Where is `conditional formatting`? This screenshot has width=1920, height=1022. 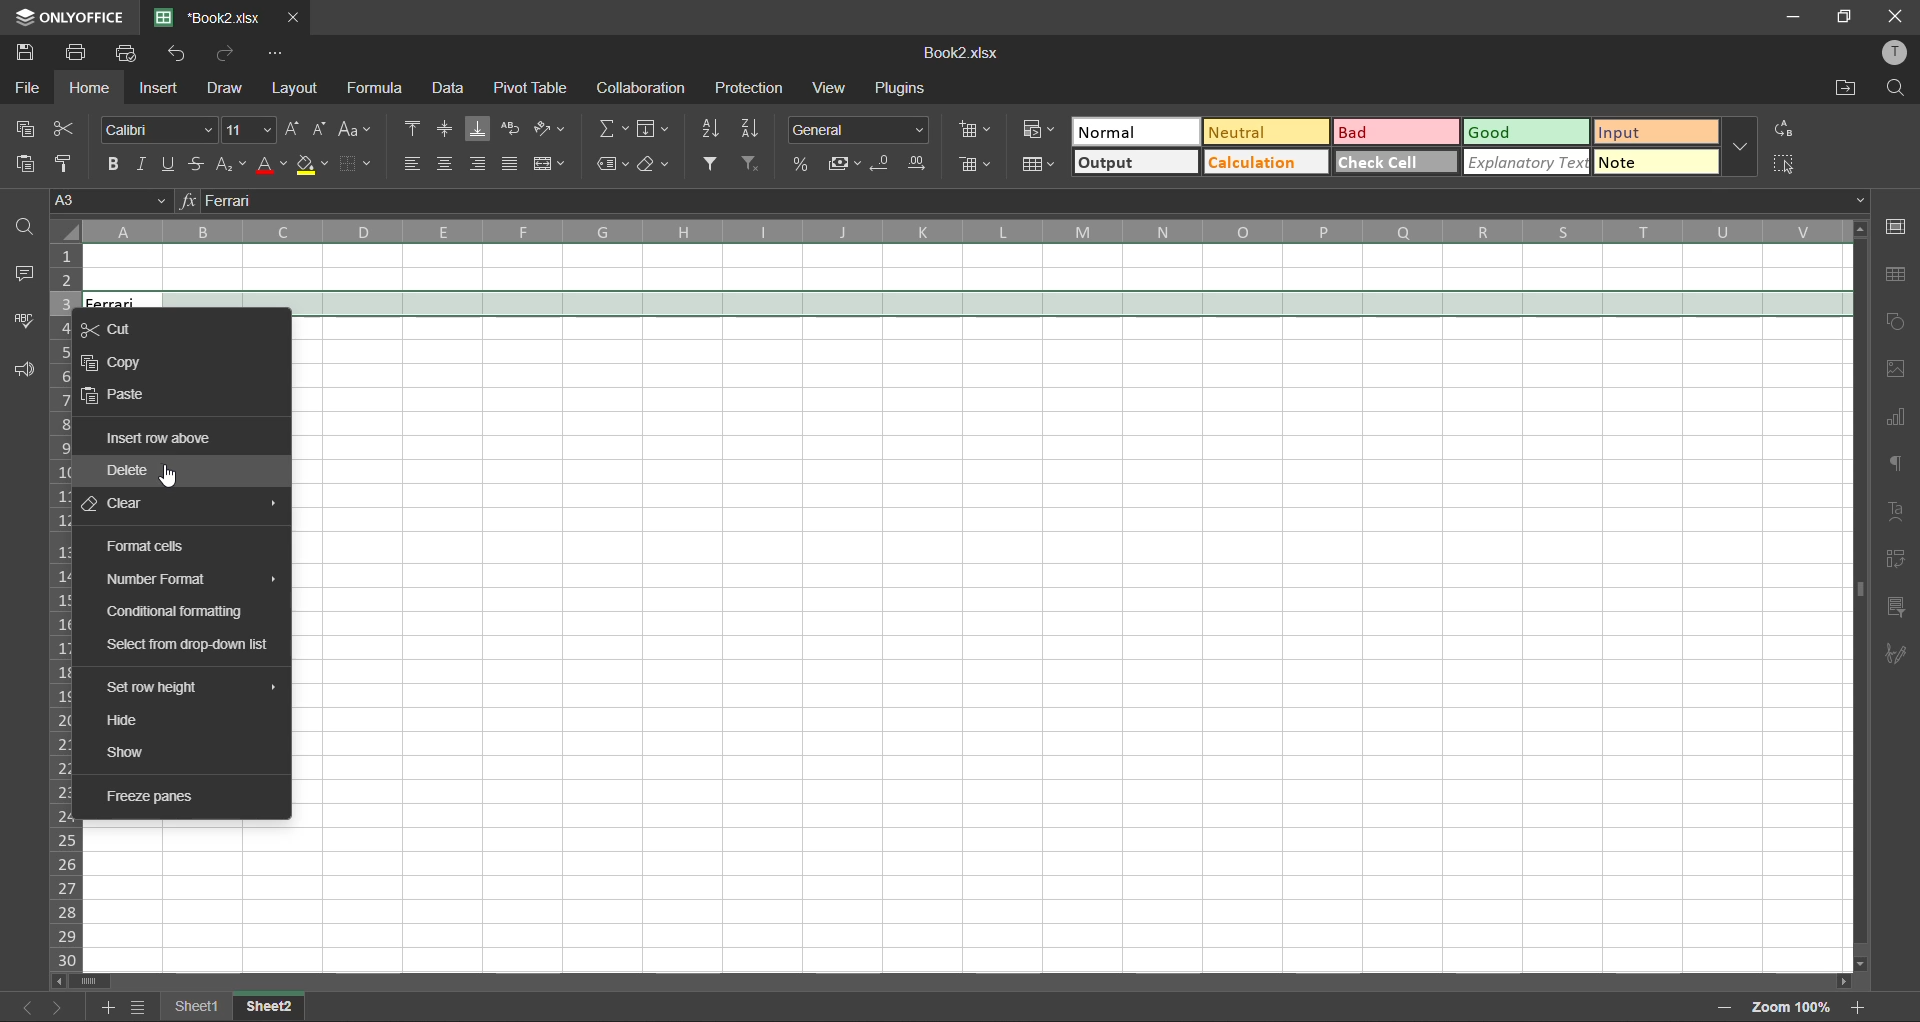
conditional formatting is located at coordinates (177, 614).